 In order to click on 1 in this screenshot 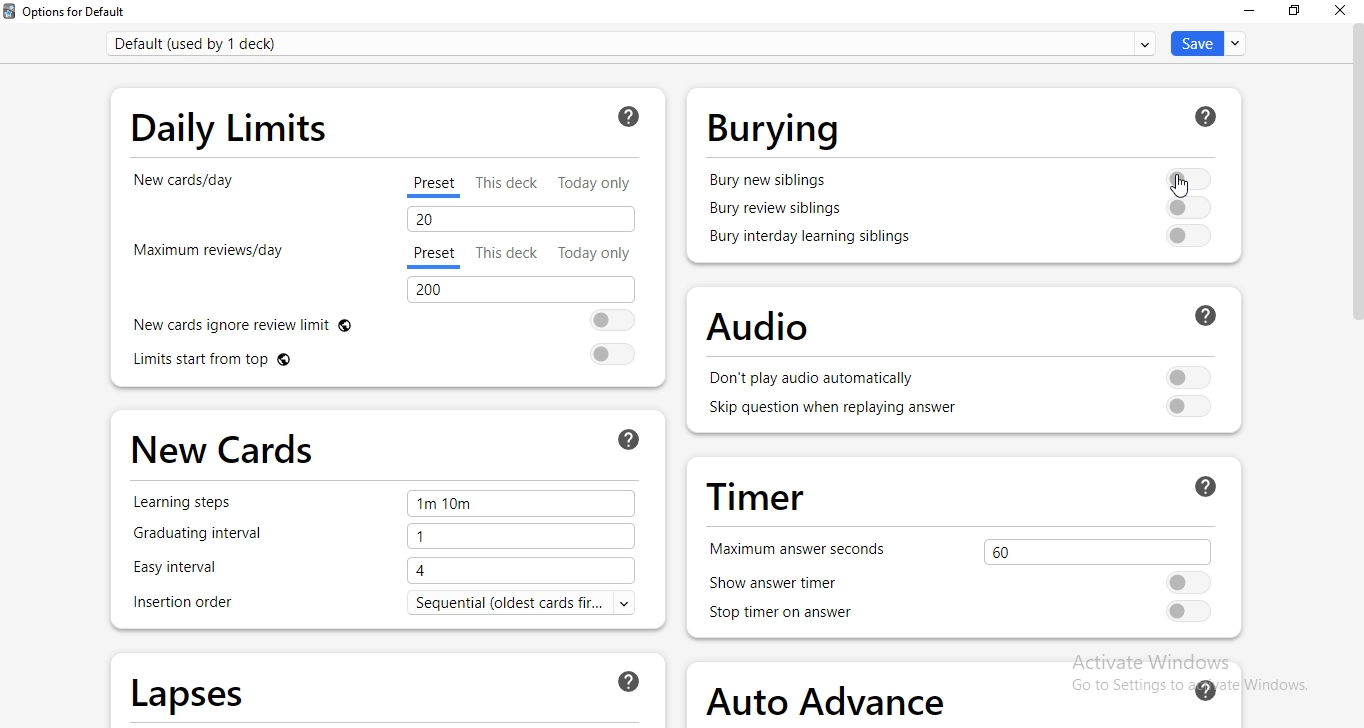, I will do `click(519, 537)`.